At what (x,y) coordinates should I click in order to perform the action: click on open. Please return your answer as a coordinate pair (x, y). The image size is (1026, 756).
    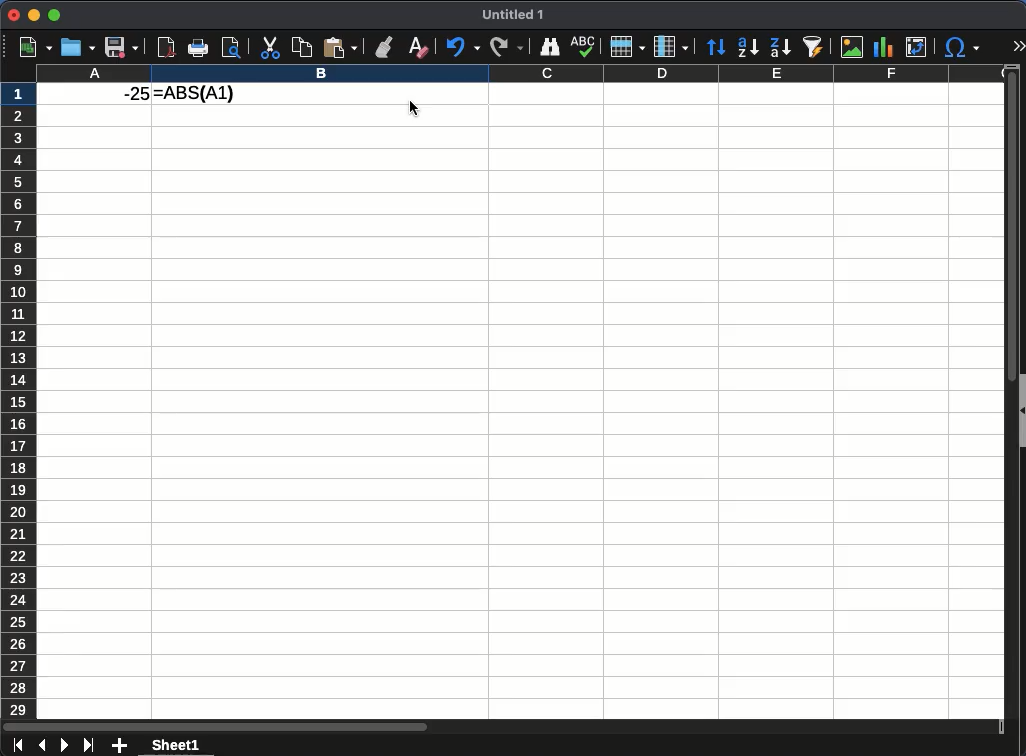
    Looking at the image, I should click on (76, 48).